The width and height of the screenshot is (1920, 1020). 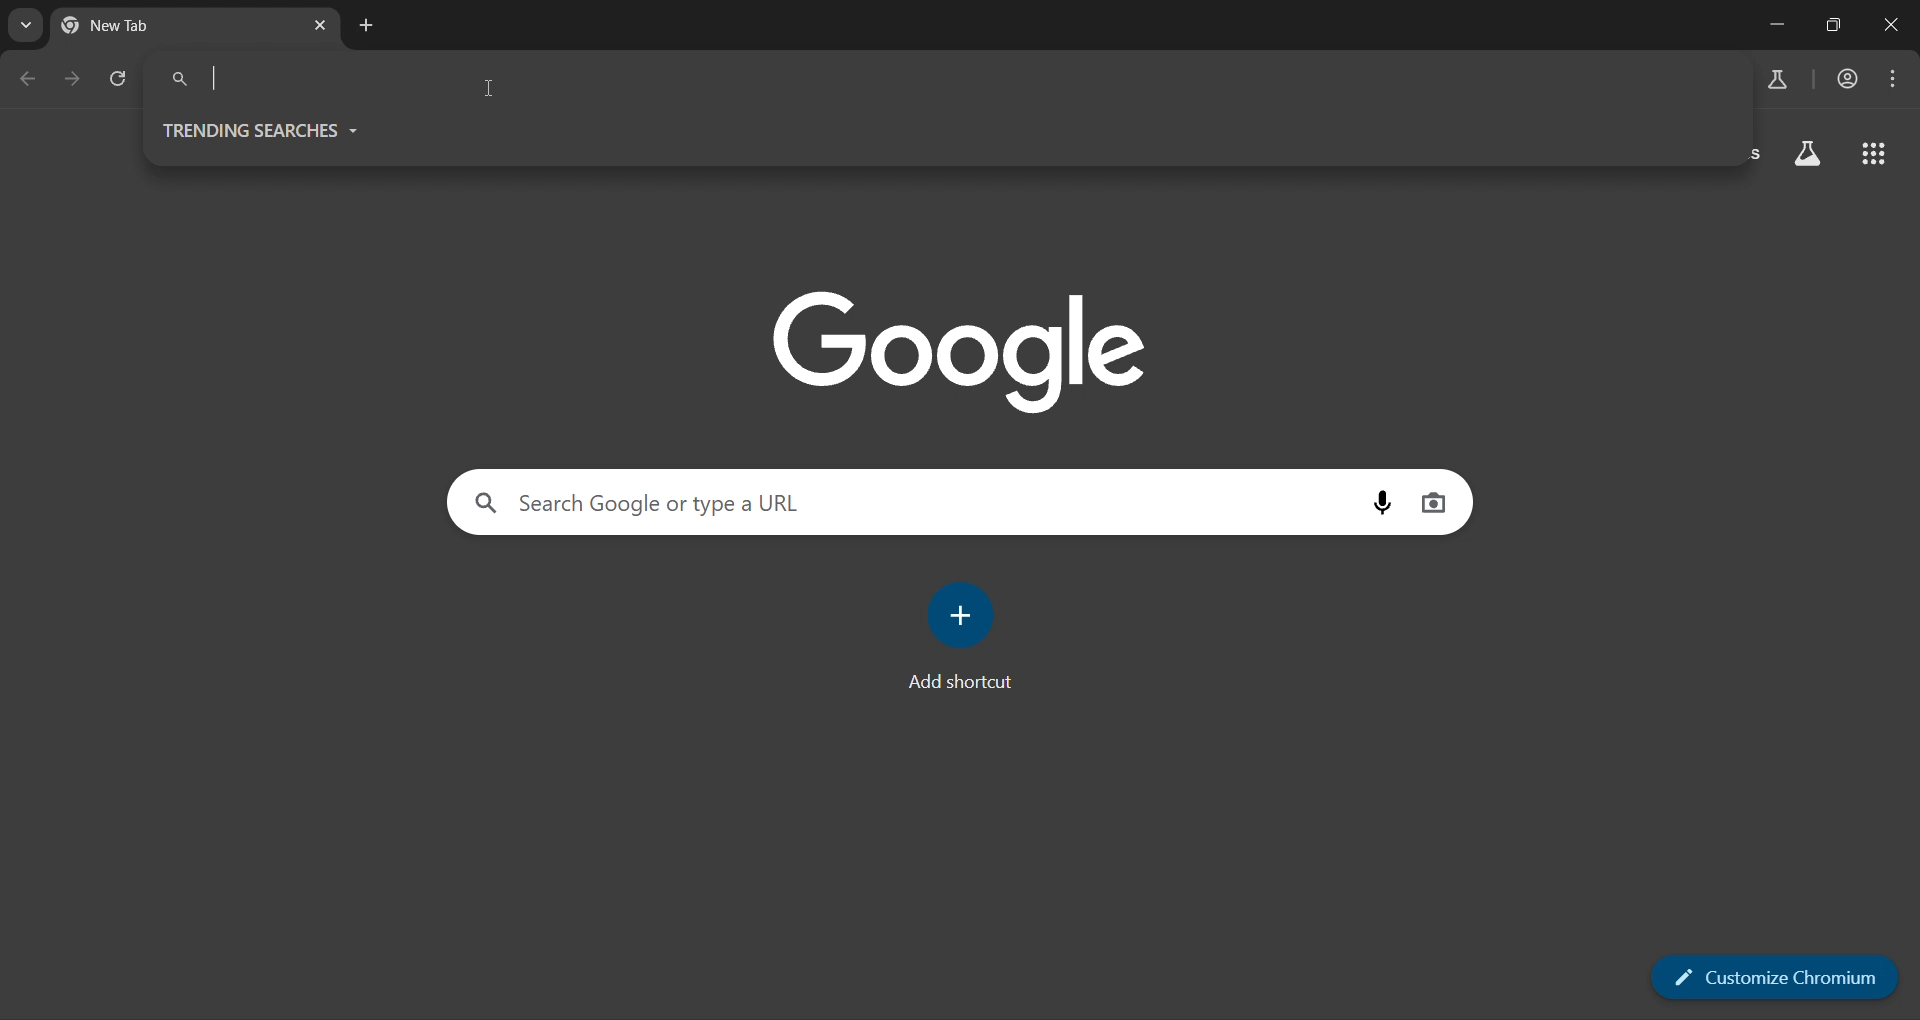 What do you see at coordinates (119, 78) in the screenshot?
I see `reload page` at bounding box center [119, 78].